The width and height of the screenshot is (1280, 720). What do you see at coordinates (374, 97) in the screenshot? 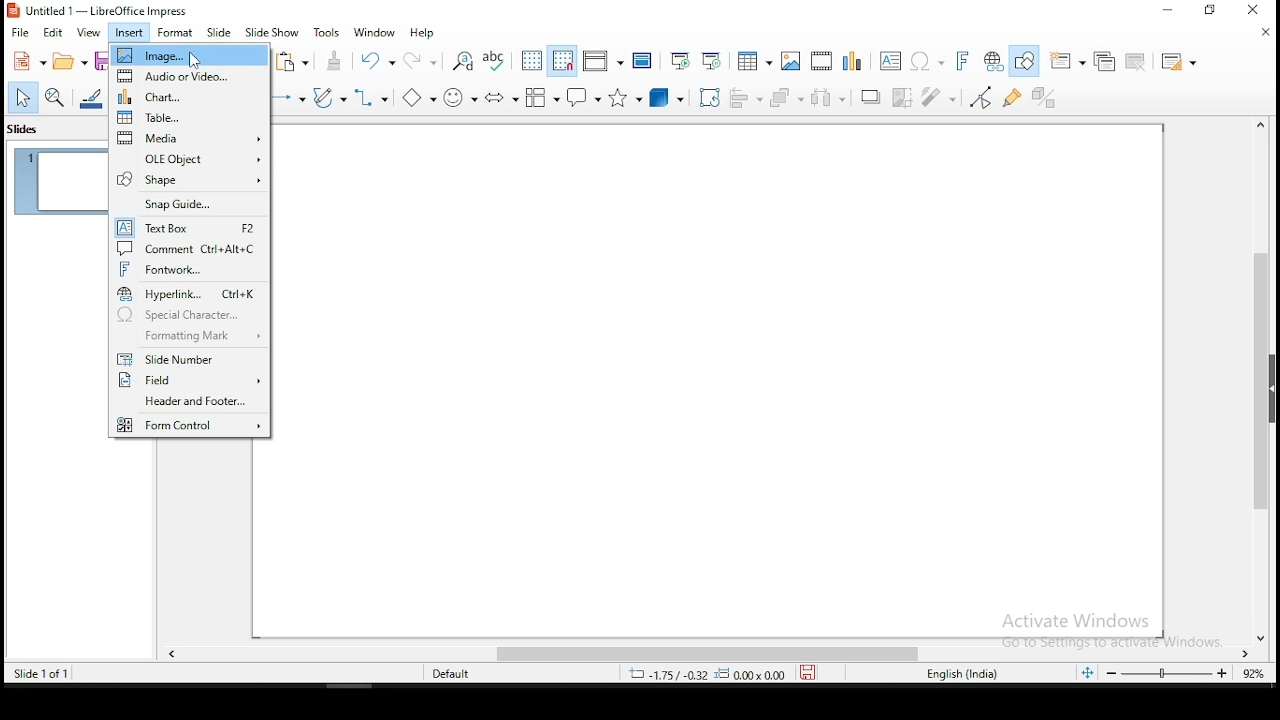
I see `connectors` at bounding box center [374, 97].